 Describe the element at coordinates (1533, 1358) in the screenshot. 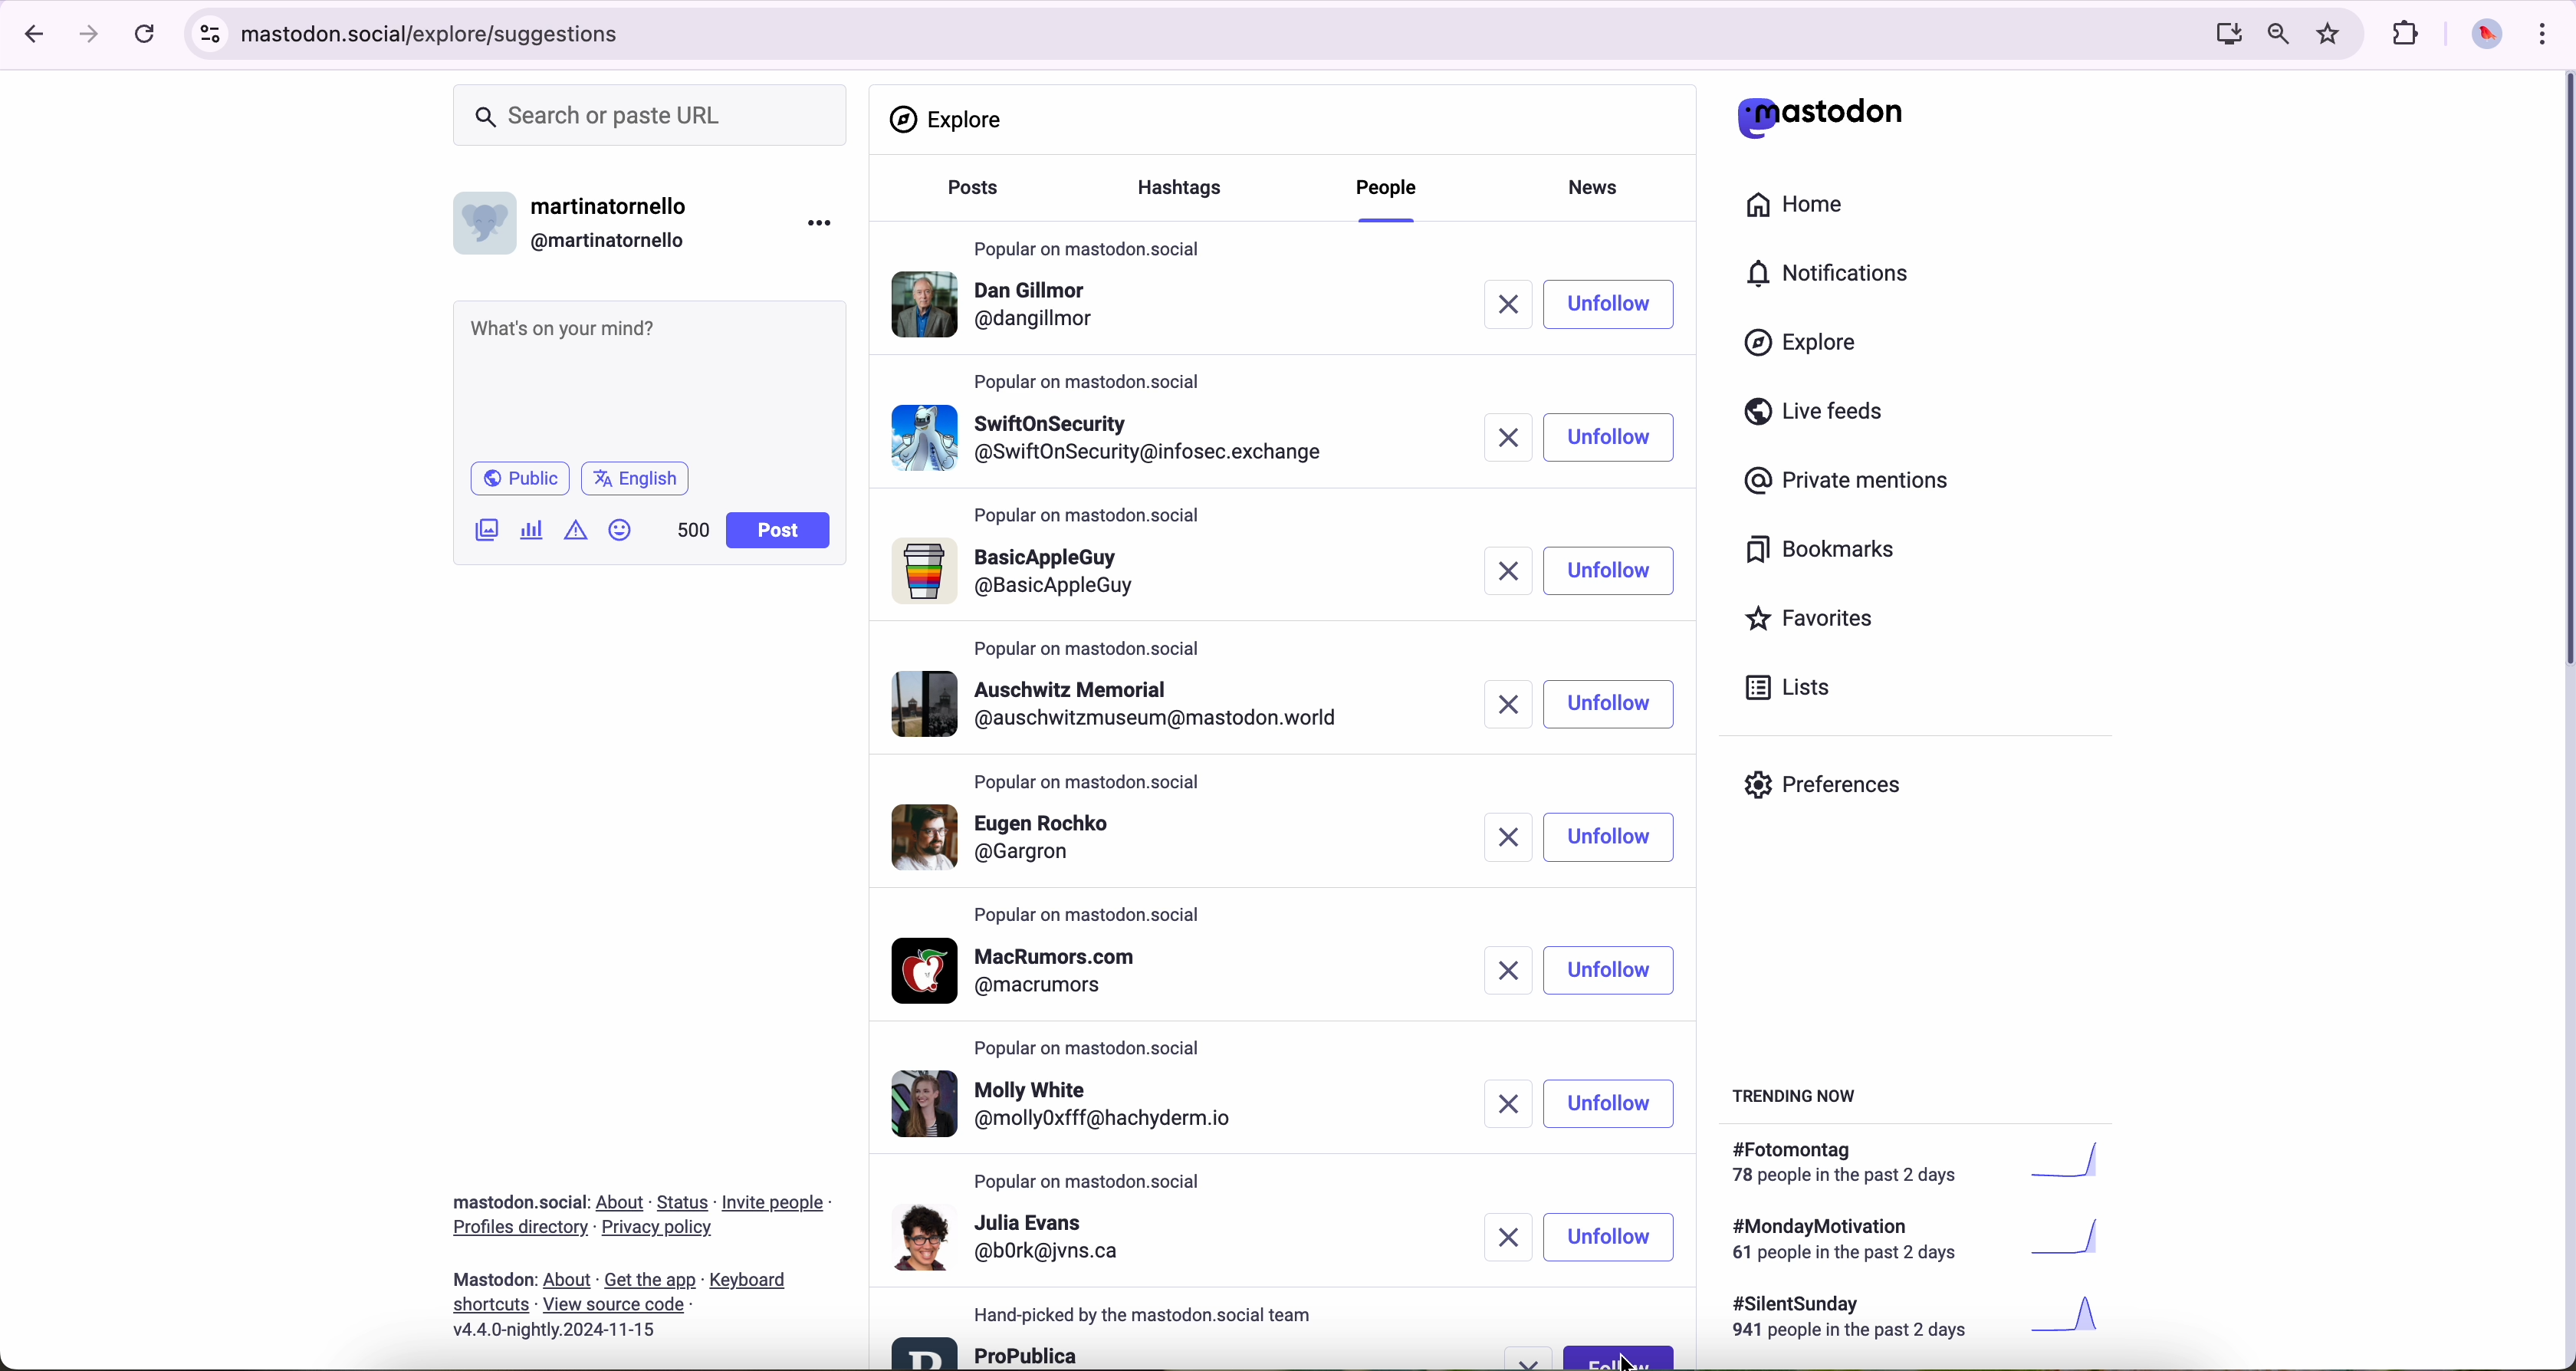

I see `remove` at that location.